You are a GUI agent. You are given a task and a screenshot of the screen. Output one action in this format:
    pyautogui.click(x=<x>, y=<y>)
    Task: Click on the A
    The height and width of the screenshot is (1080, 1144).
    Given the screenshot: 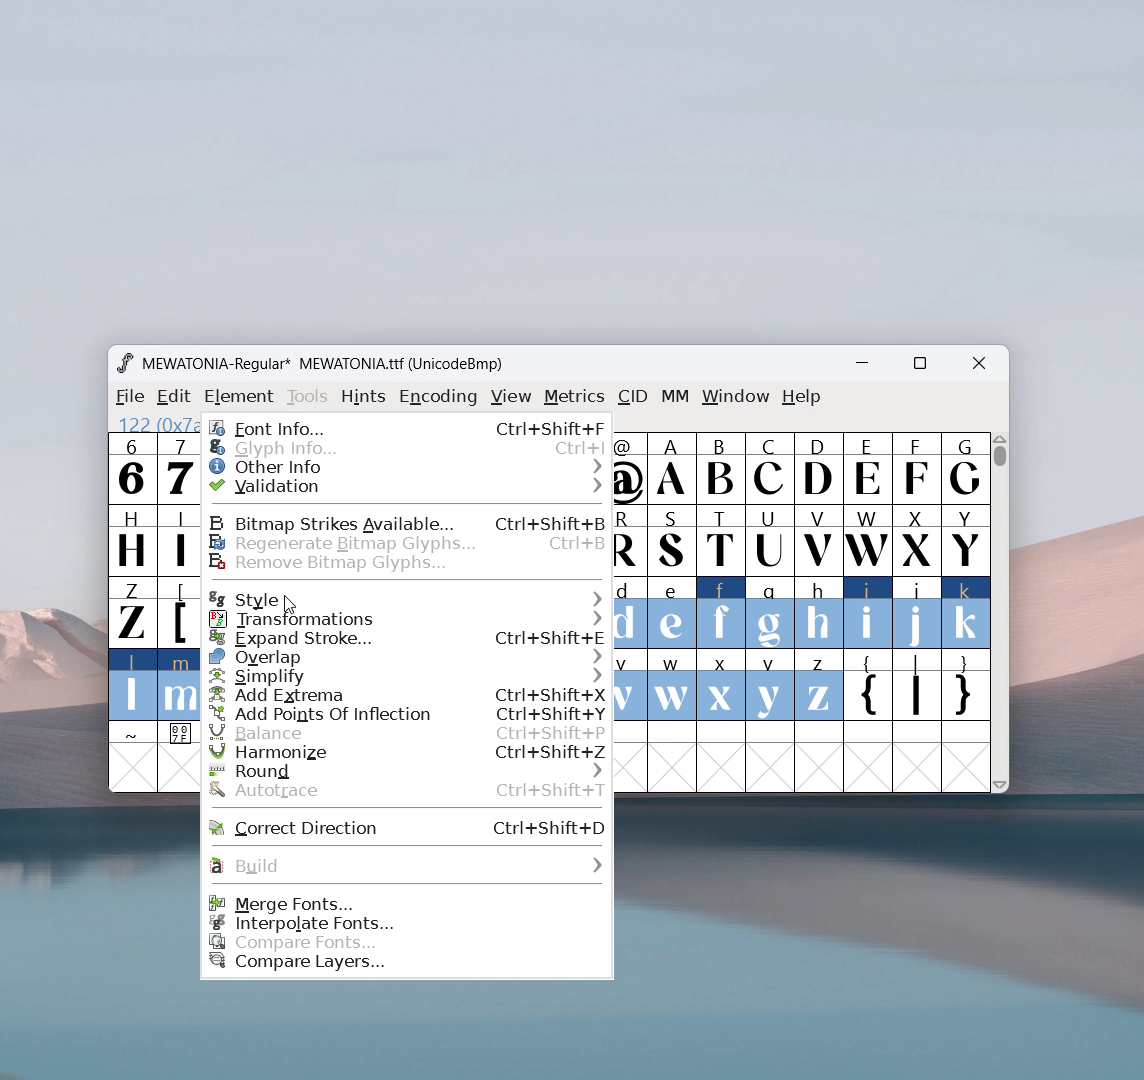 What is the action you would take?
    pyautogui.click(x=673, y=469)
    